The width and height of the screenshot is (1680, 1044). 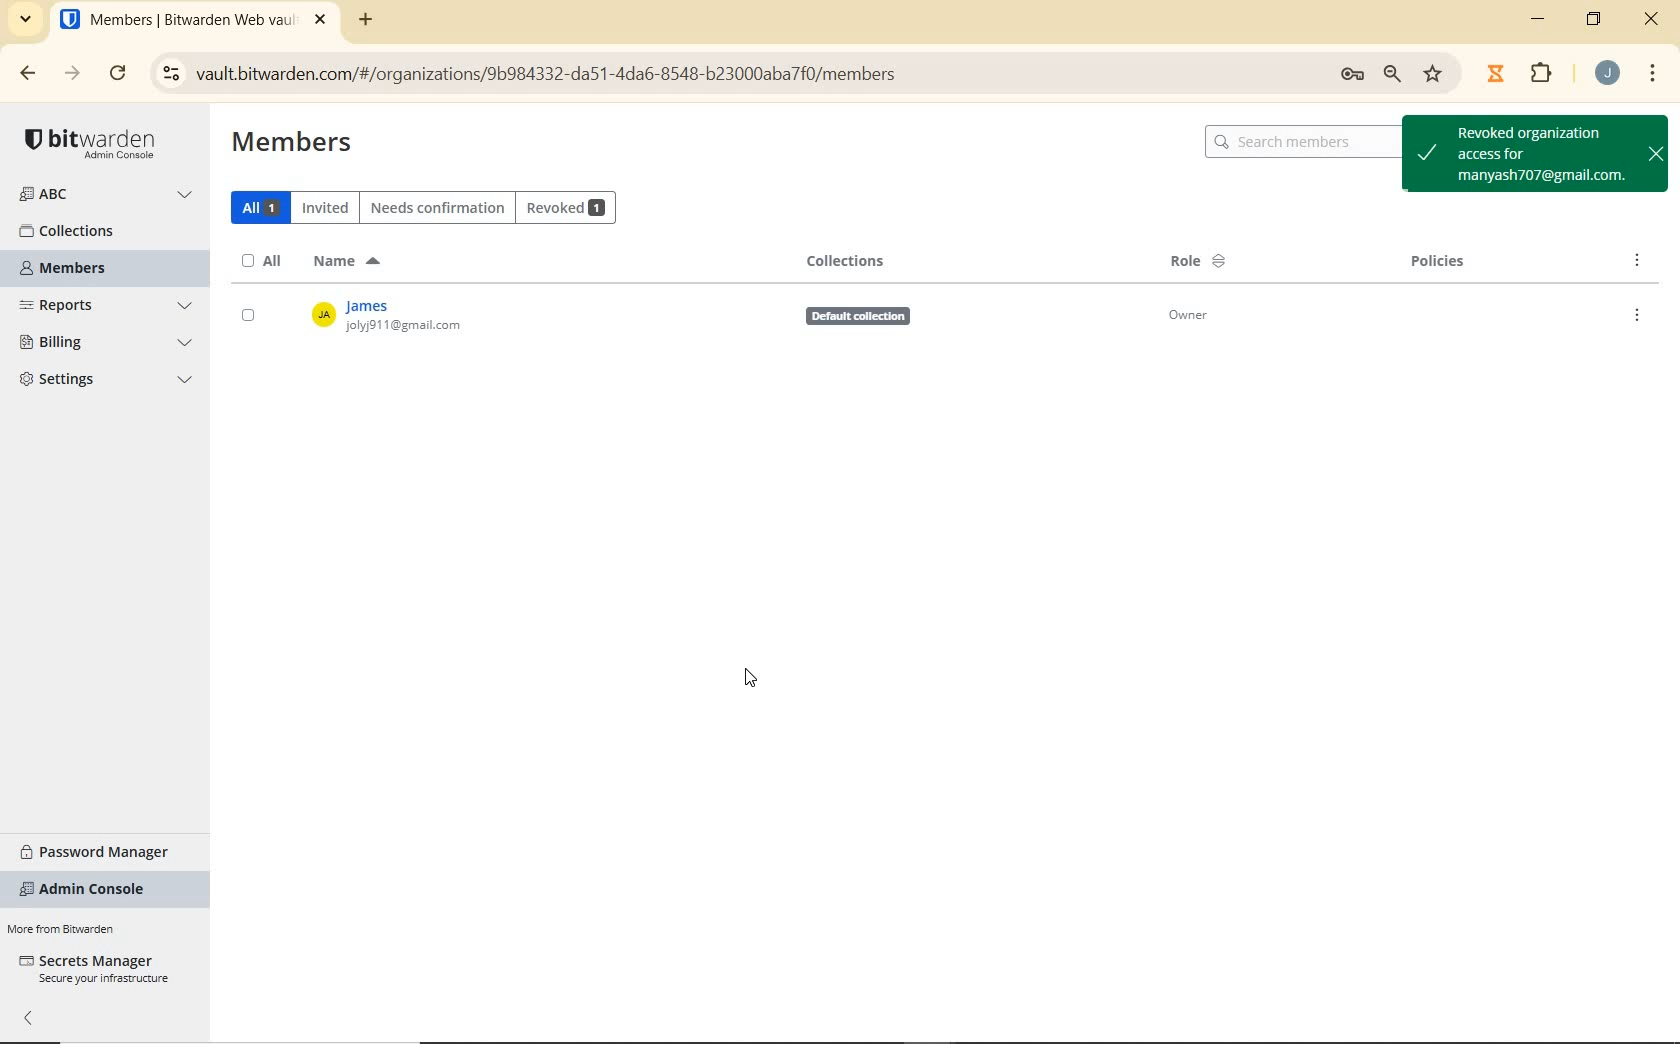 What do you see at coordinates (262, 261) in the screenshot?
I see `` at bounding box center [262, 261].